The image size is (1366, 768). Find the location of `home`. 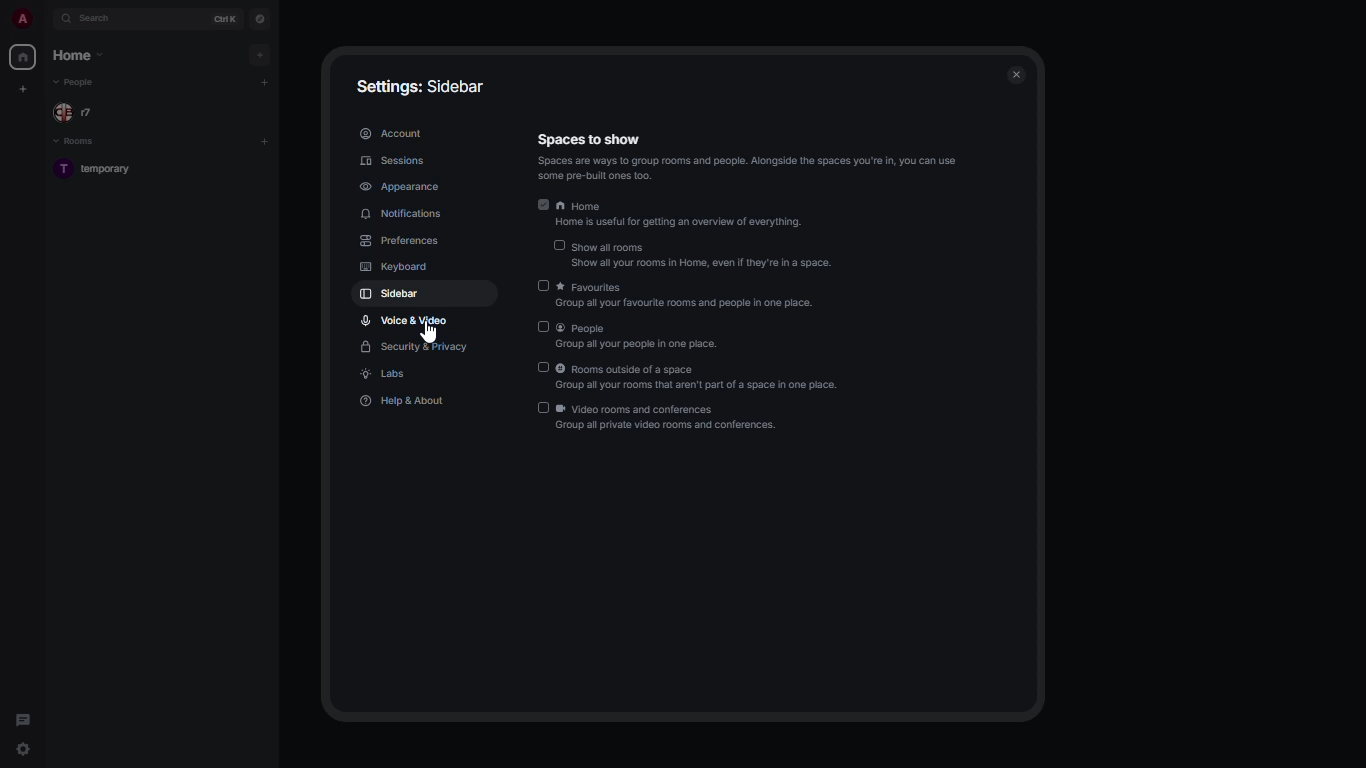

home is located at coordinates (77, 57).